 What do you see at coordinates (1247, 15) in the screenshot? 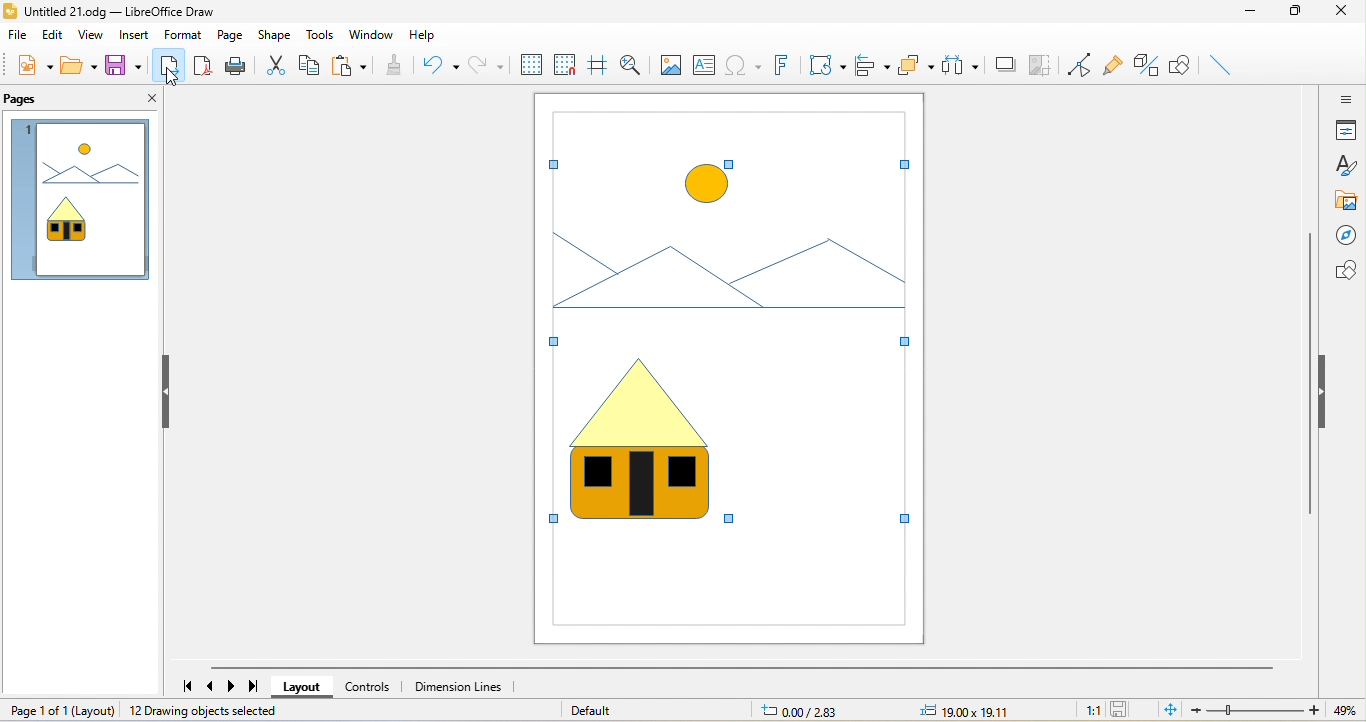
I see `minimize` at bounding box center [1247, 15].